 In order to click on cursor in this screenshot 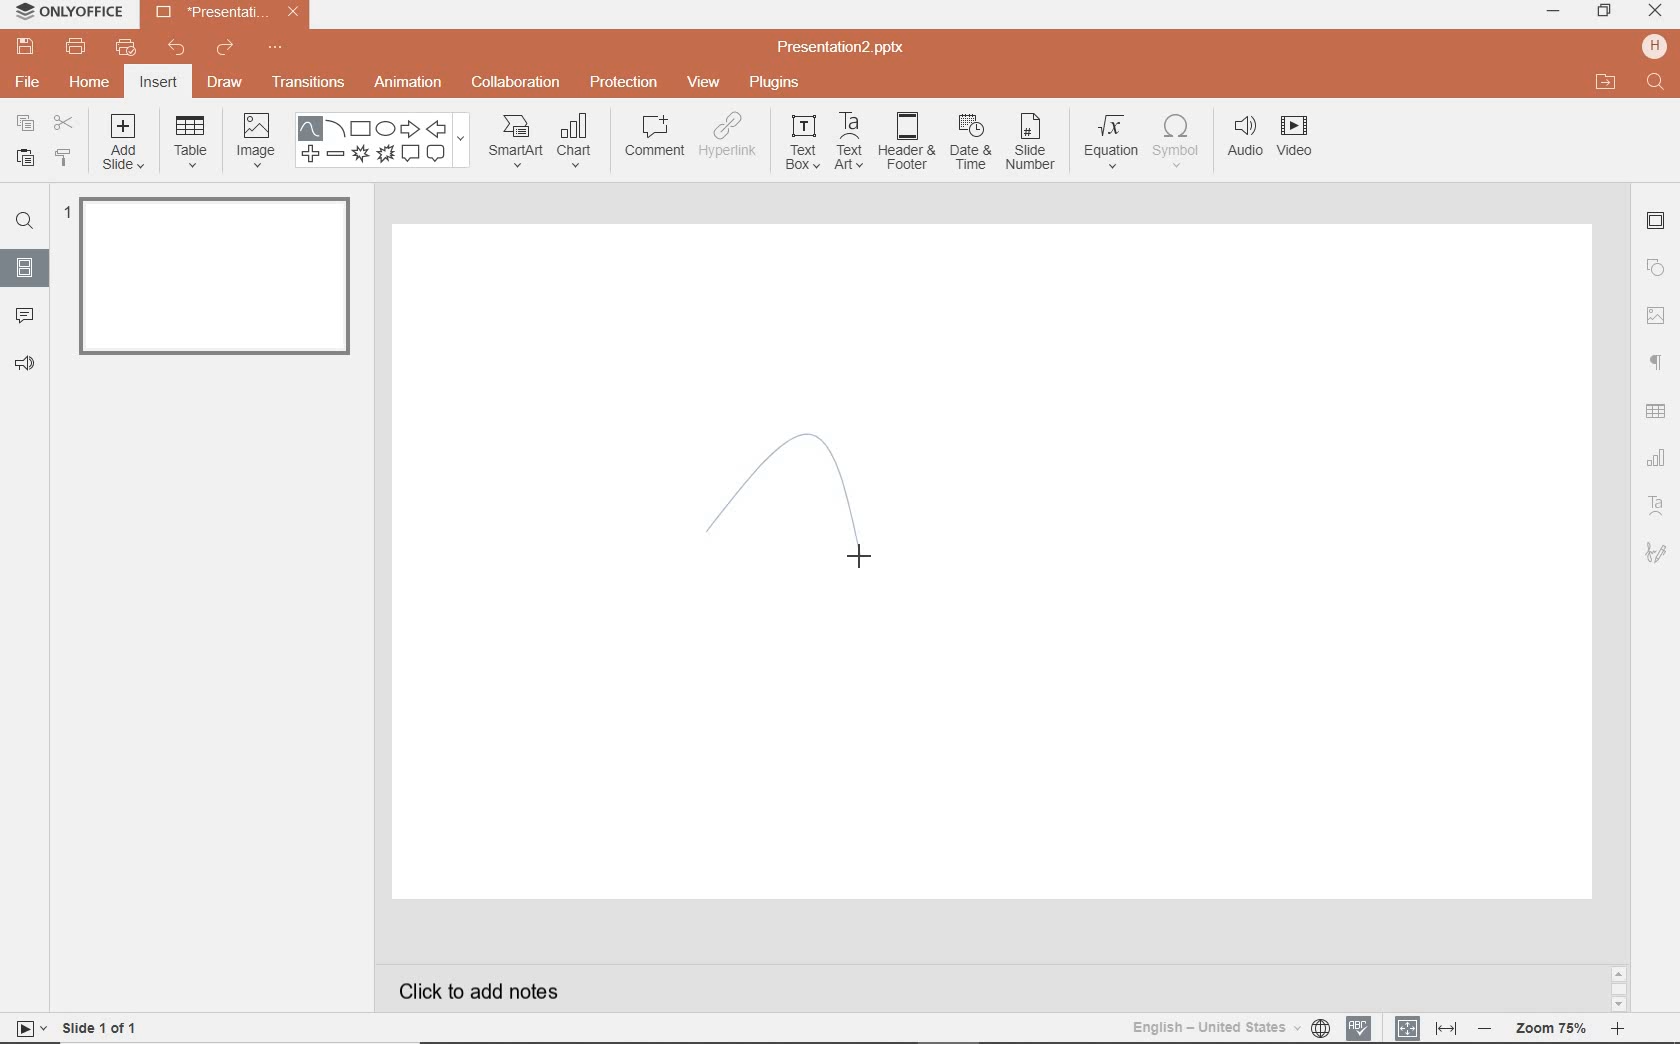, I will do `click(864, 552)`.